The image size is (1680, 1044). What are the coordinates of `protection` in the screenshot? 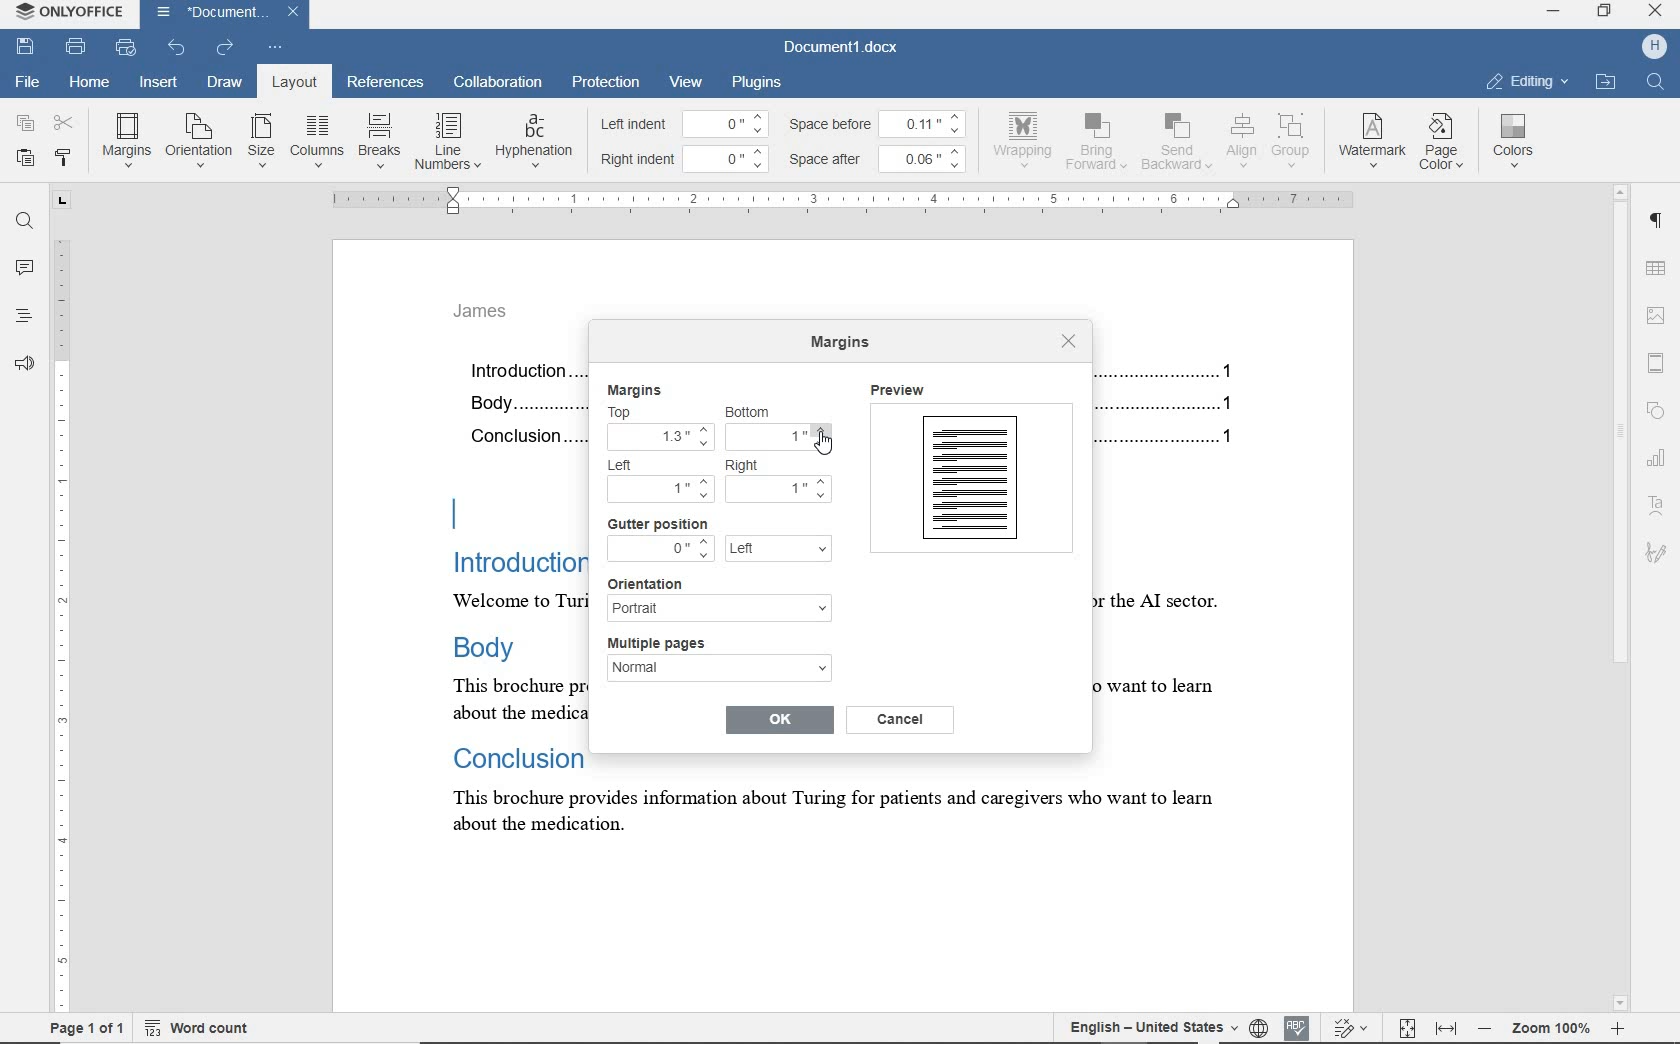 It's located at (605, 81).